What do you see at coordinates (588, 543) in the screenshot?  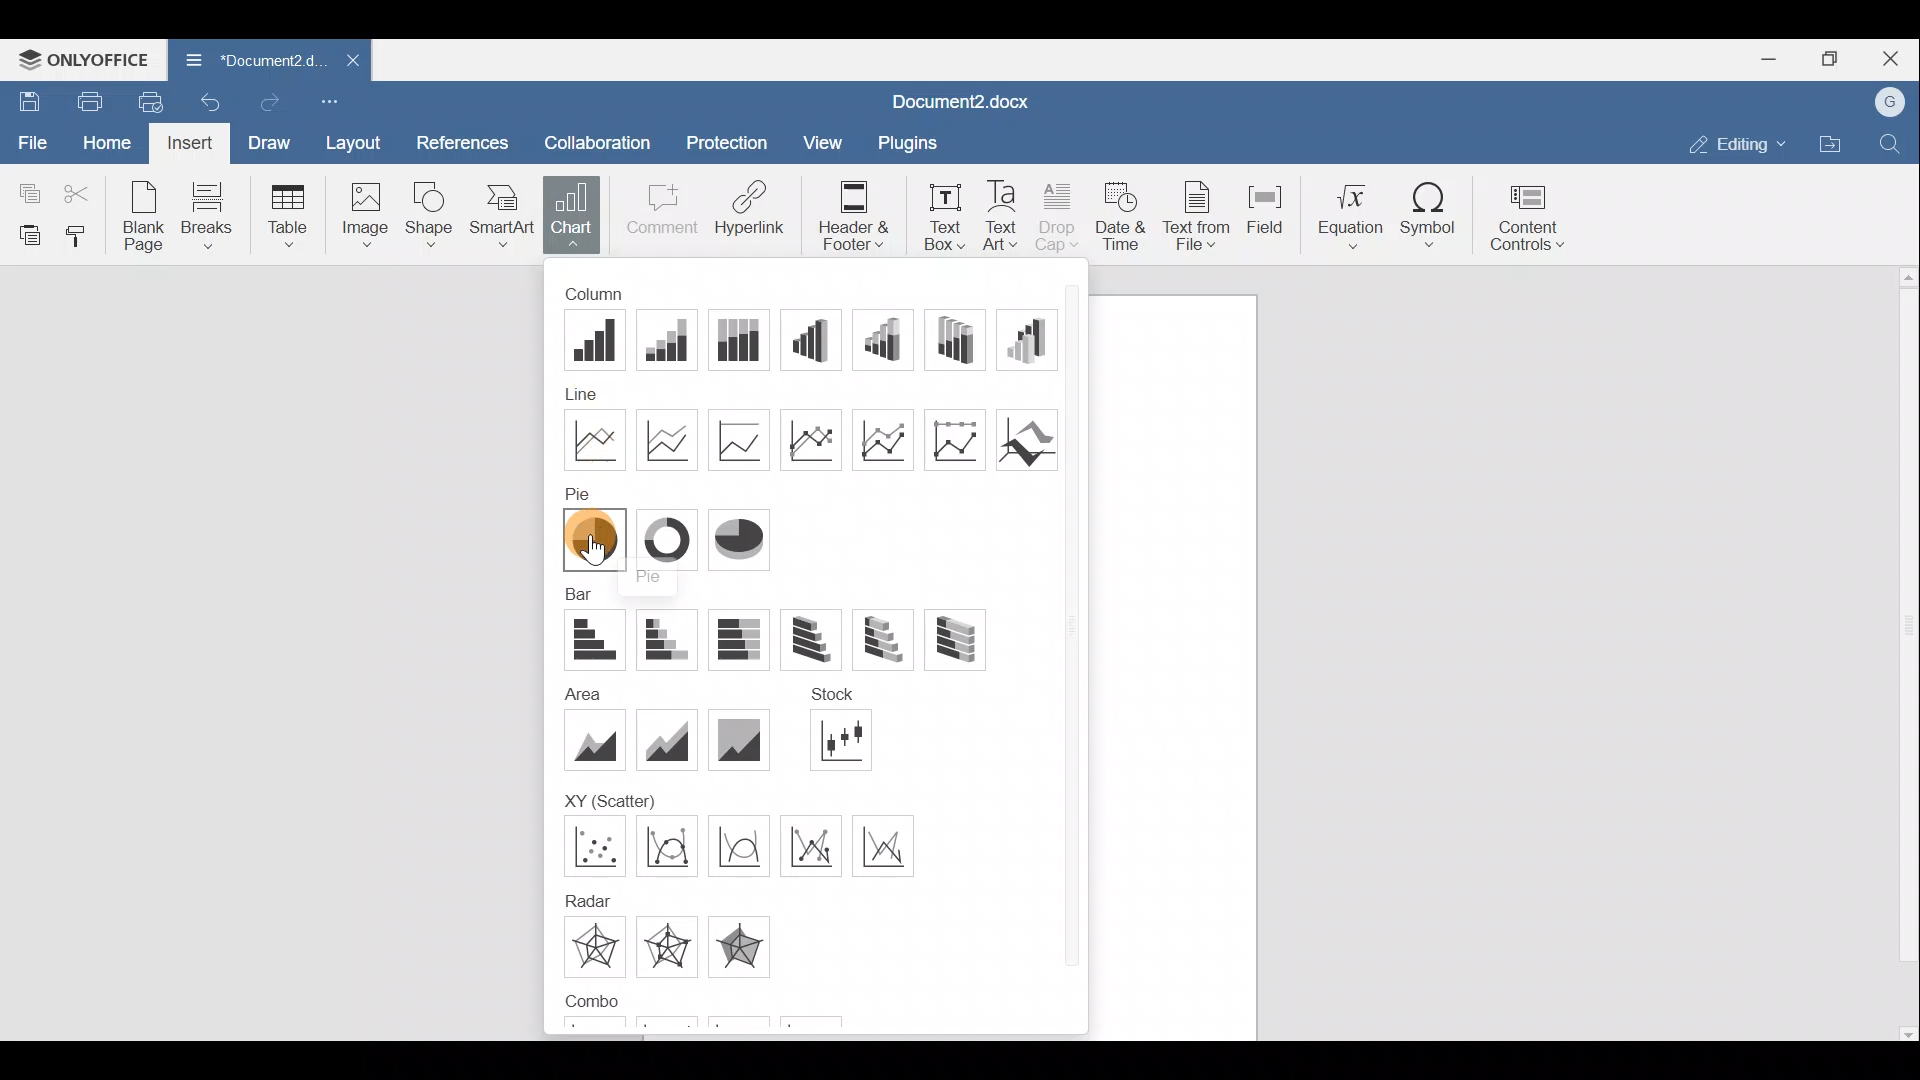 I see `Pie chart` at bounding box center [588, 543].